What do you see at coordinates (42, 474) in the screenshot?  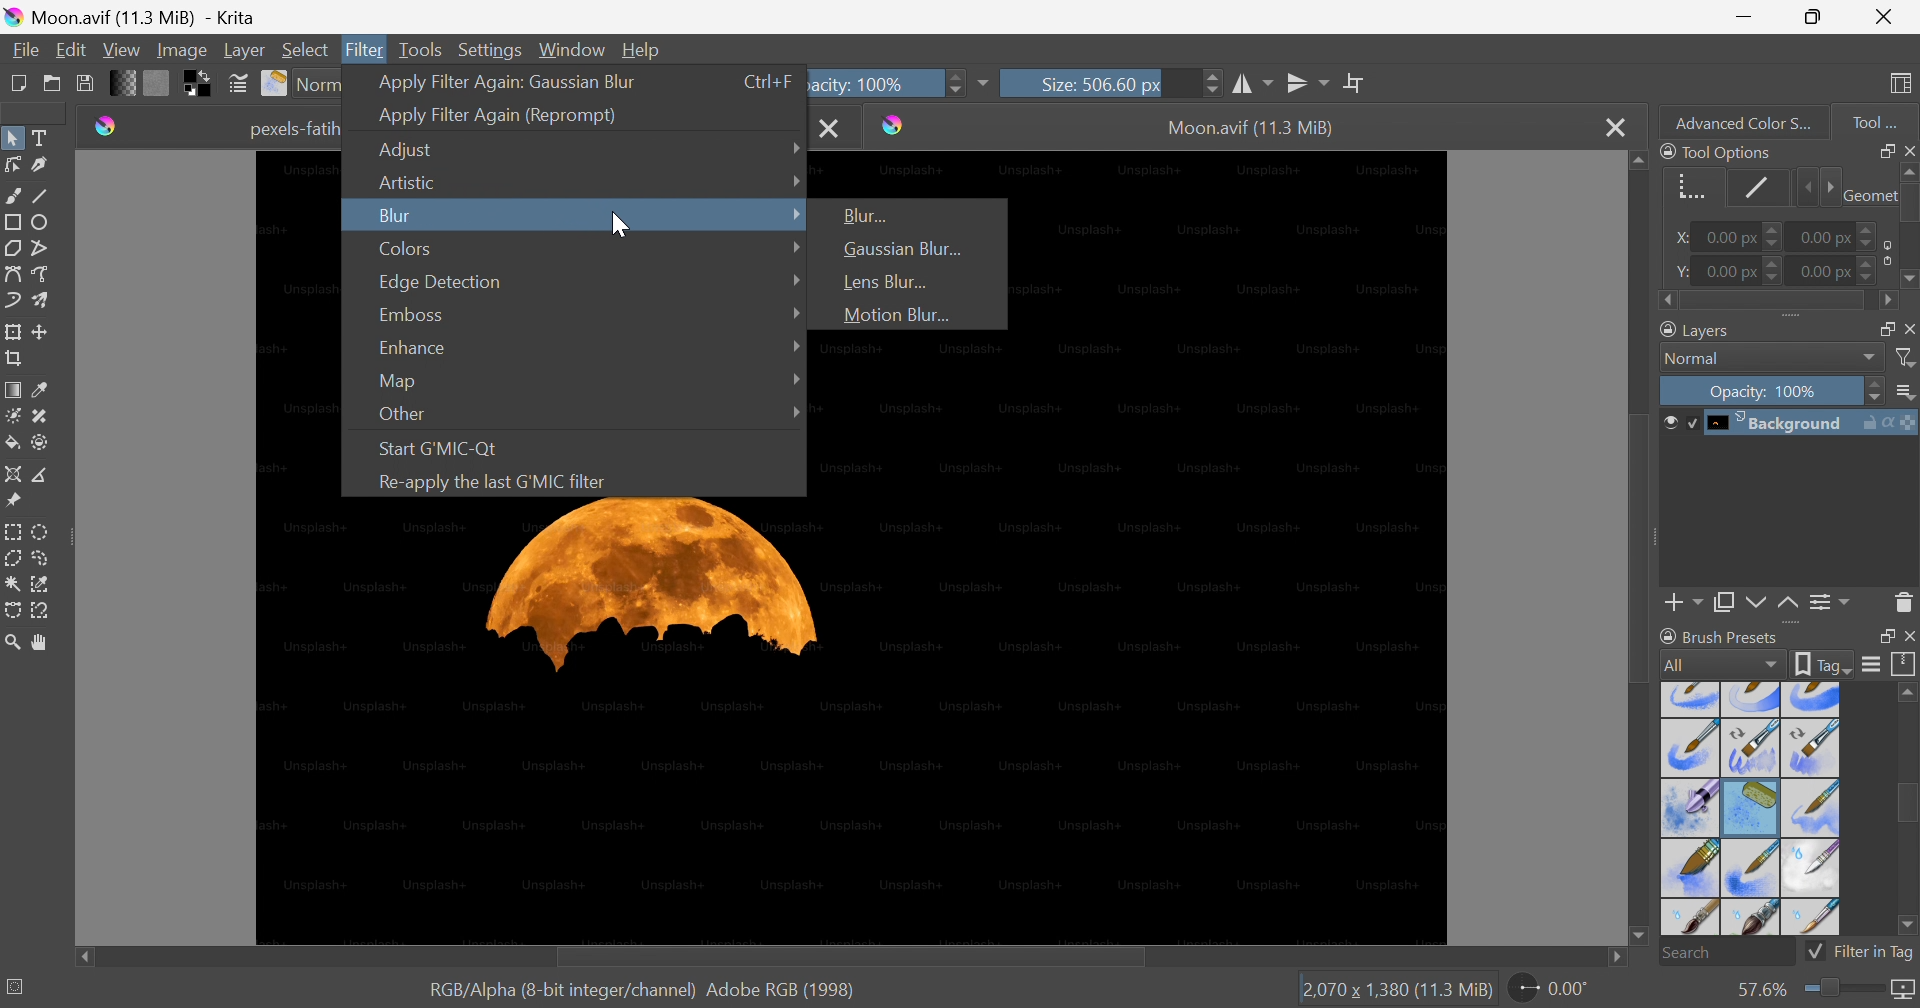 I see `Measure the distance between two points` at bounding box center [42, 474].